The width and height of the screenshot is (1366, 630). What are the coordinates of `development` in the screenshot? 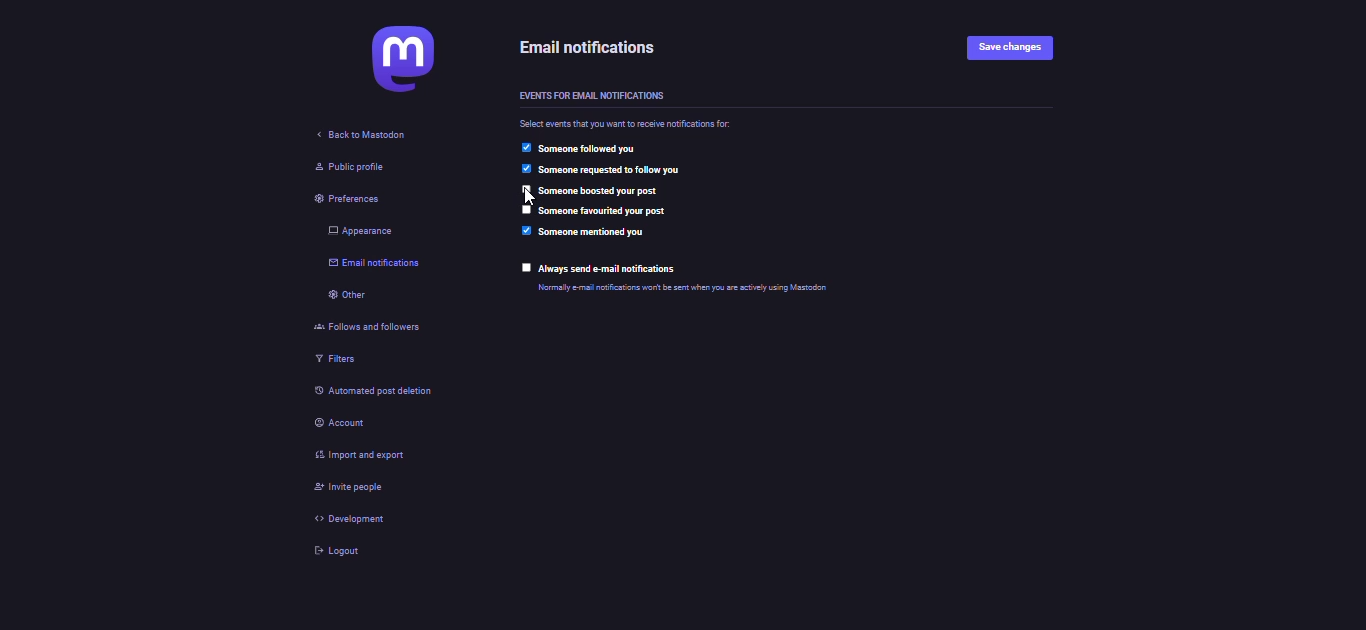 It's located at (341, 518).